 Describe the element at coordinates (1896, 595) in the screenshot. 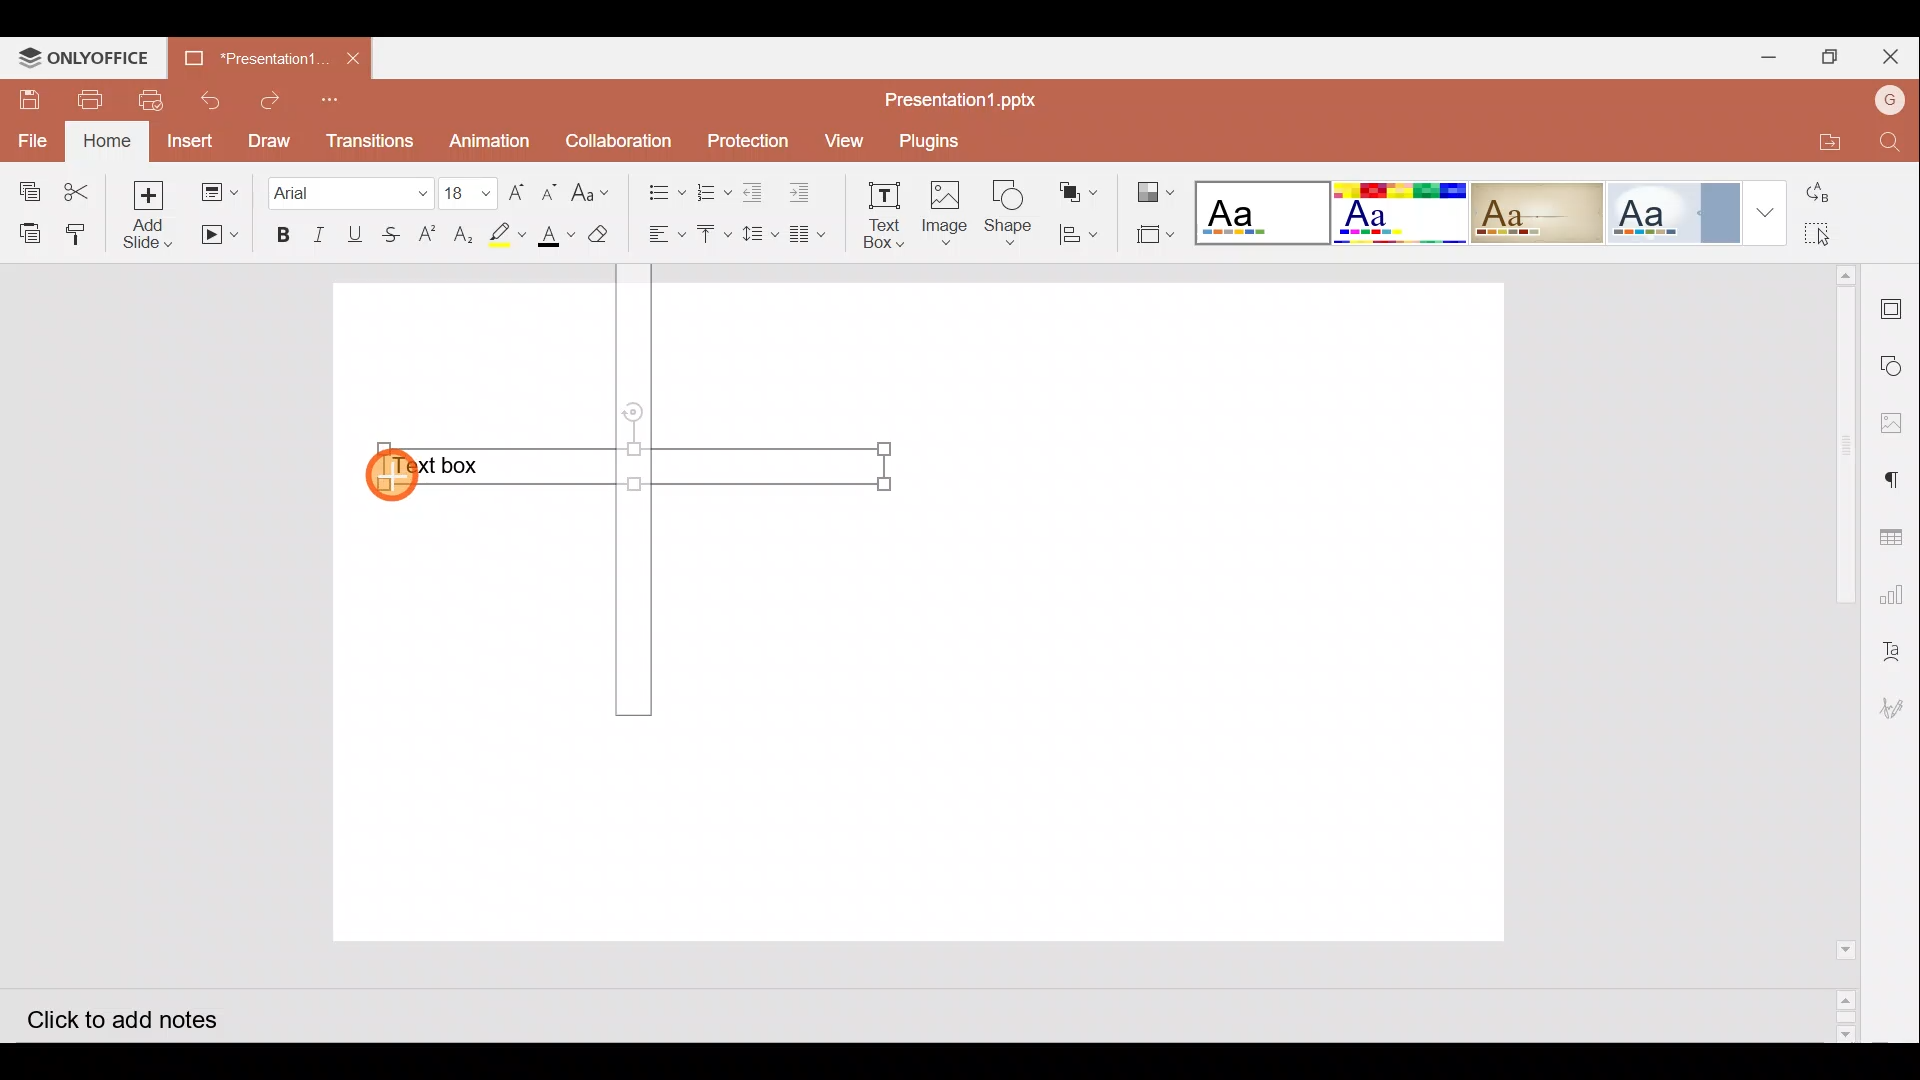

I see `Chart settings` at that location.